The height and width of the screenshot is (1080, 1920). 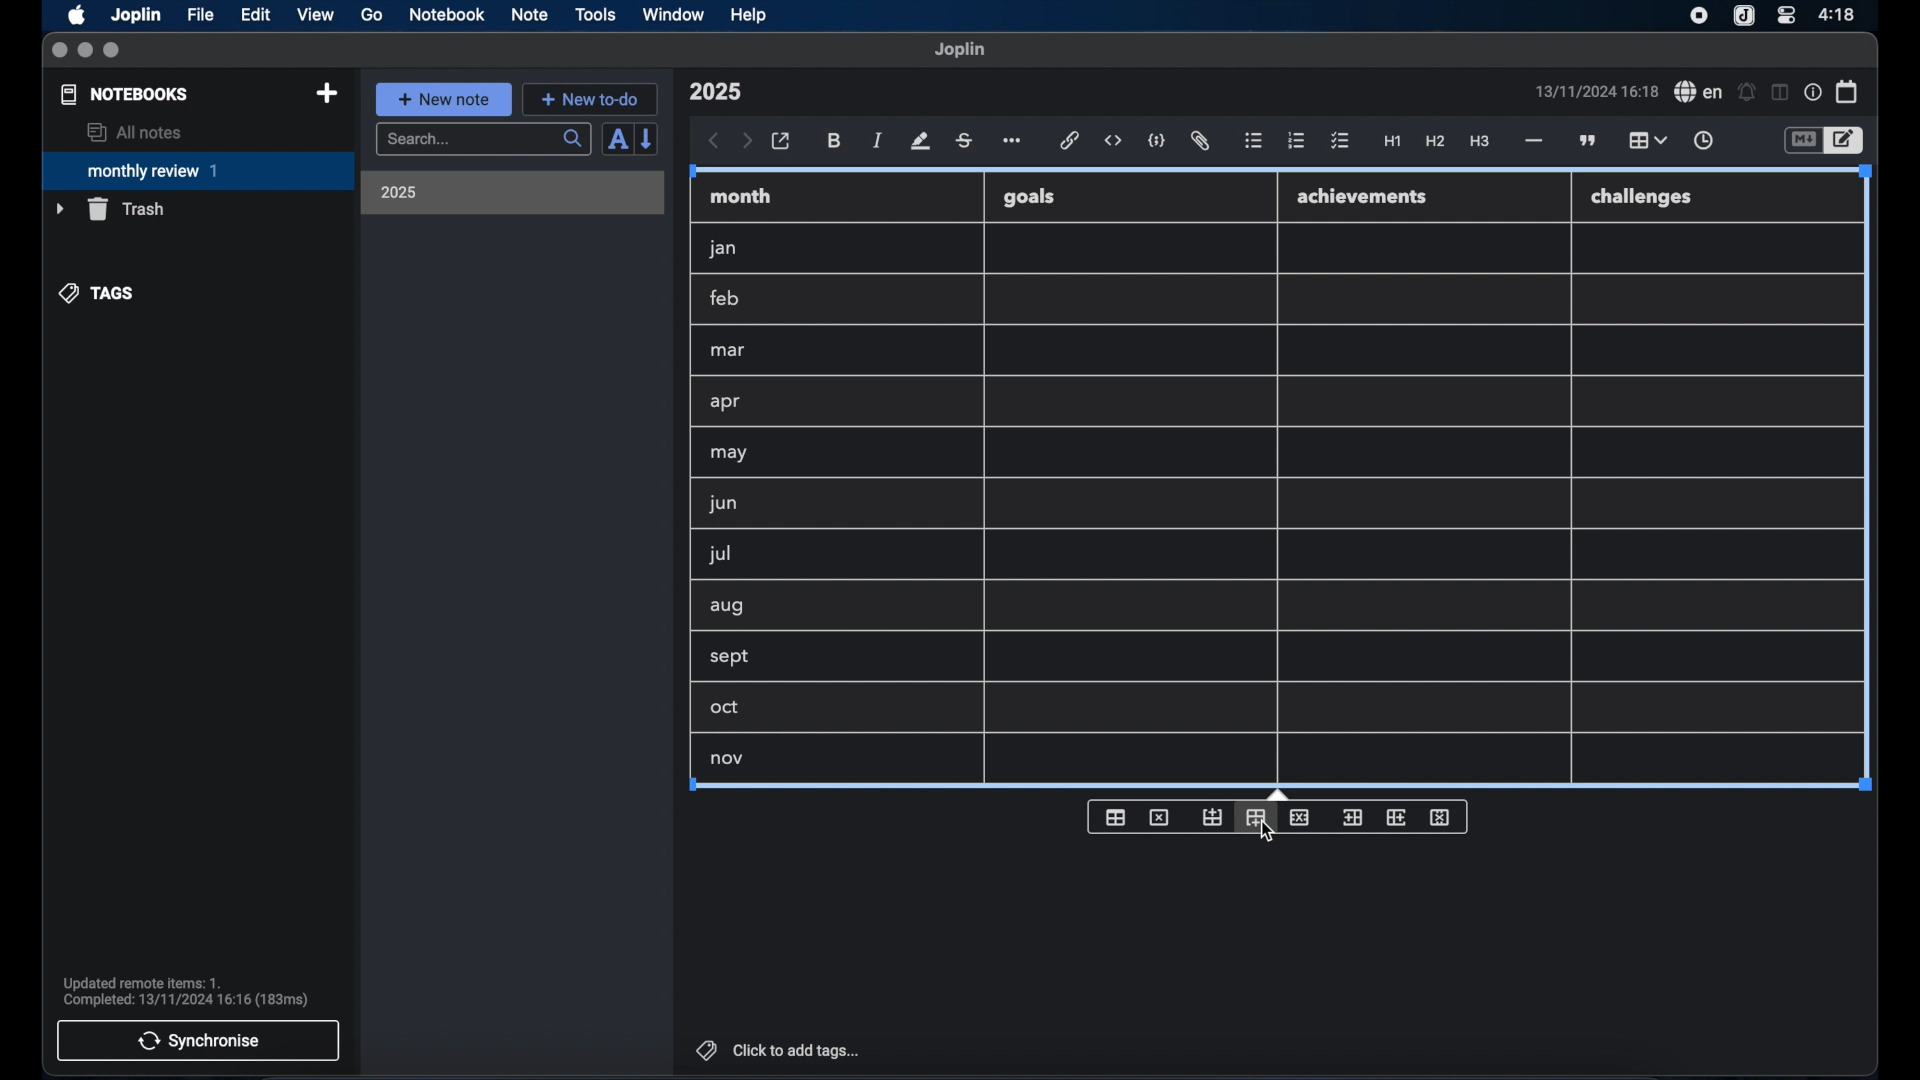 What do you see at coordinates (1340, 142) in the screenshot?
I see `check  list` at bounding box center [1340, 142].